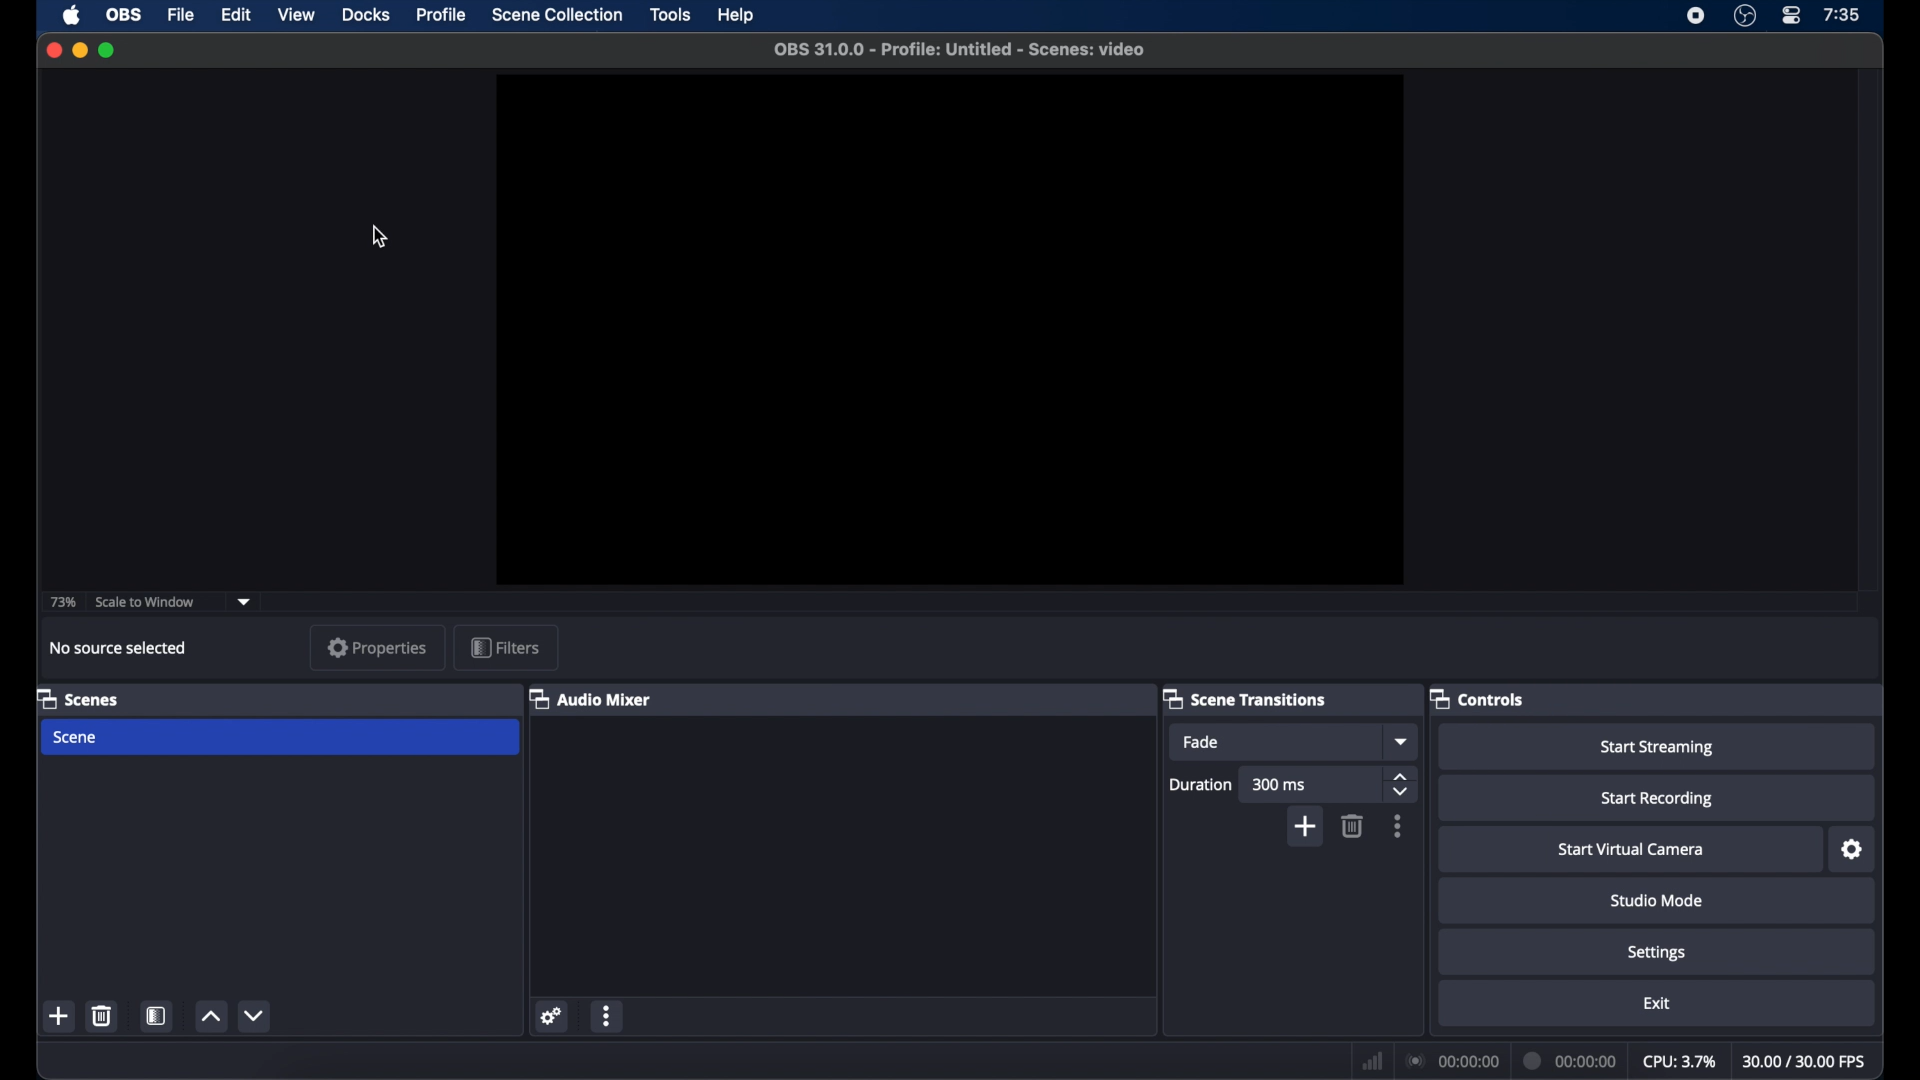 The width and height of the screenshot is (1920, 1080). What do you see at coordinates (1454, 1062) in the screenshot?
I see `connection` at bounding box center [1454, 1062].